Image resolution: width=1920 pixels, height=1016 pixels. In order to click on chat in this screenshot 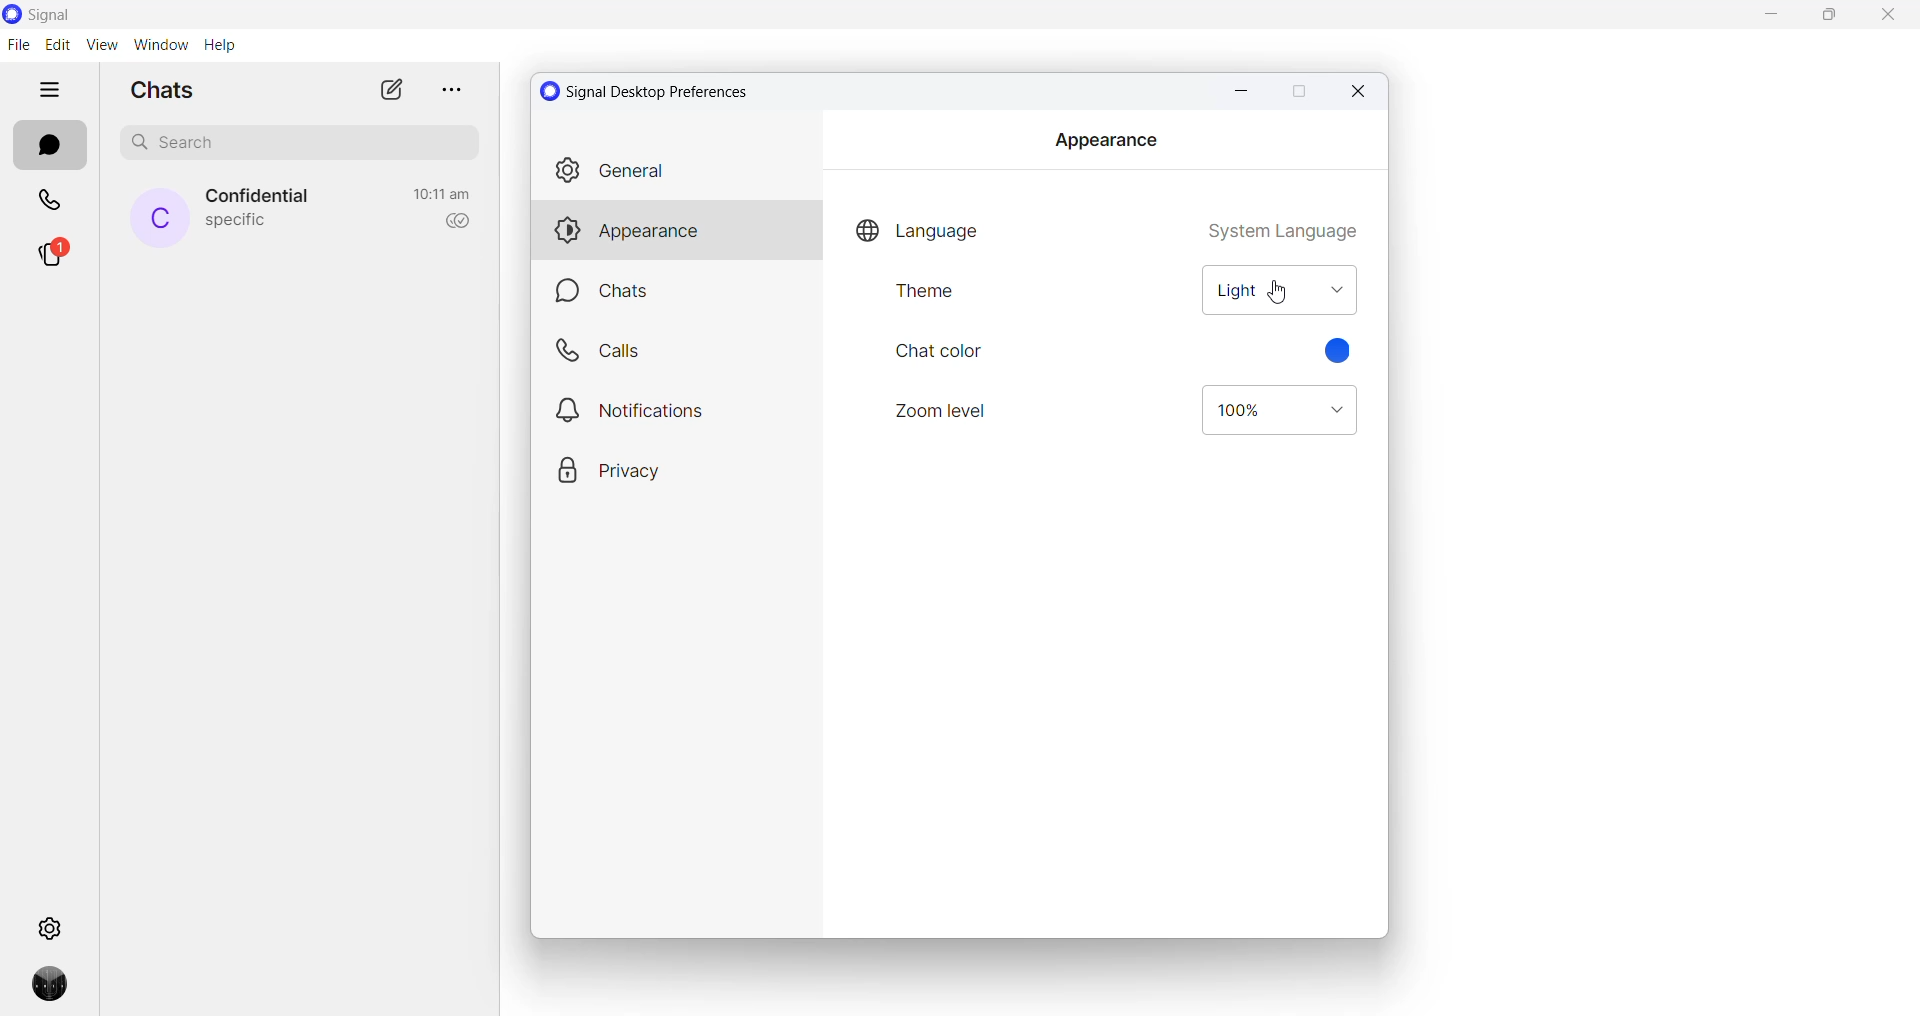, I will do `click(682, 293)`.